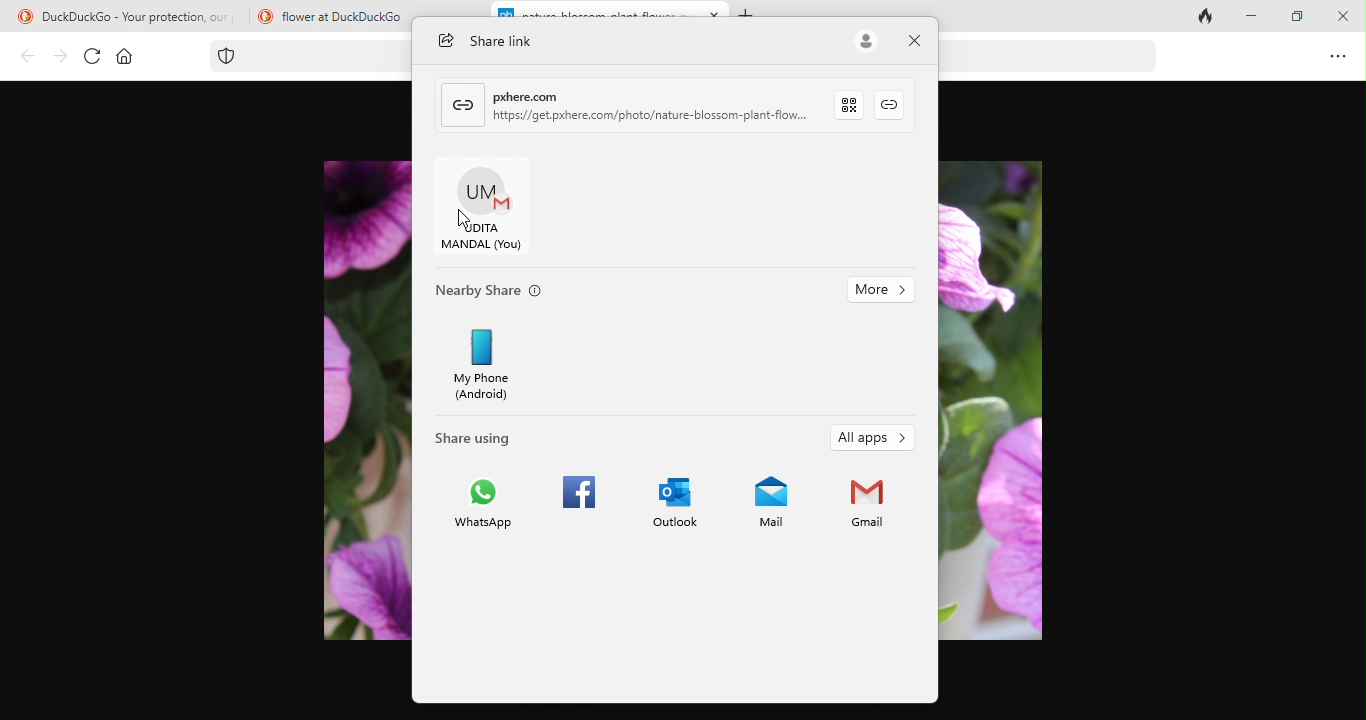  What do you see at coordinates (855, 104) in the screenshot?
I see `qr code` at bounding box center [855, 104].